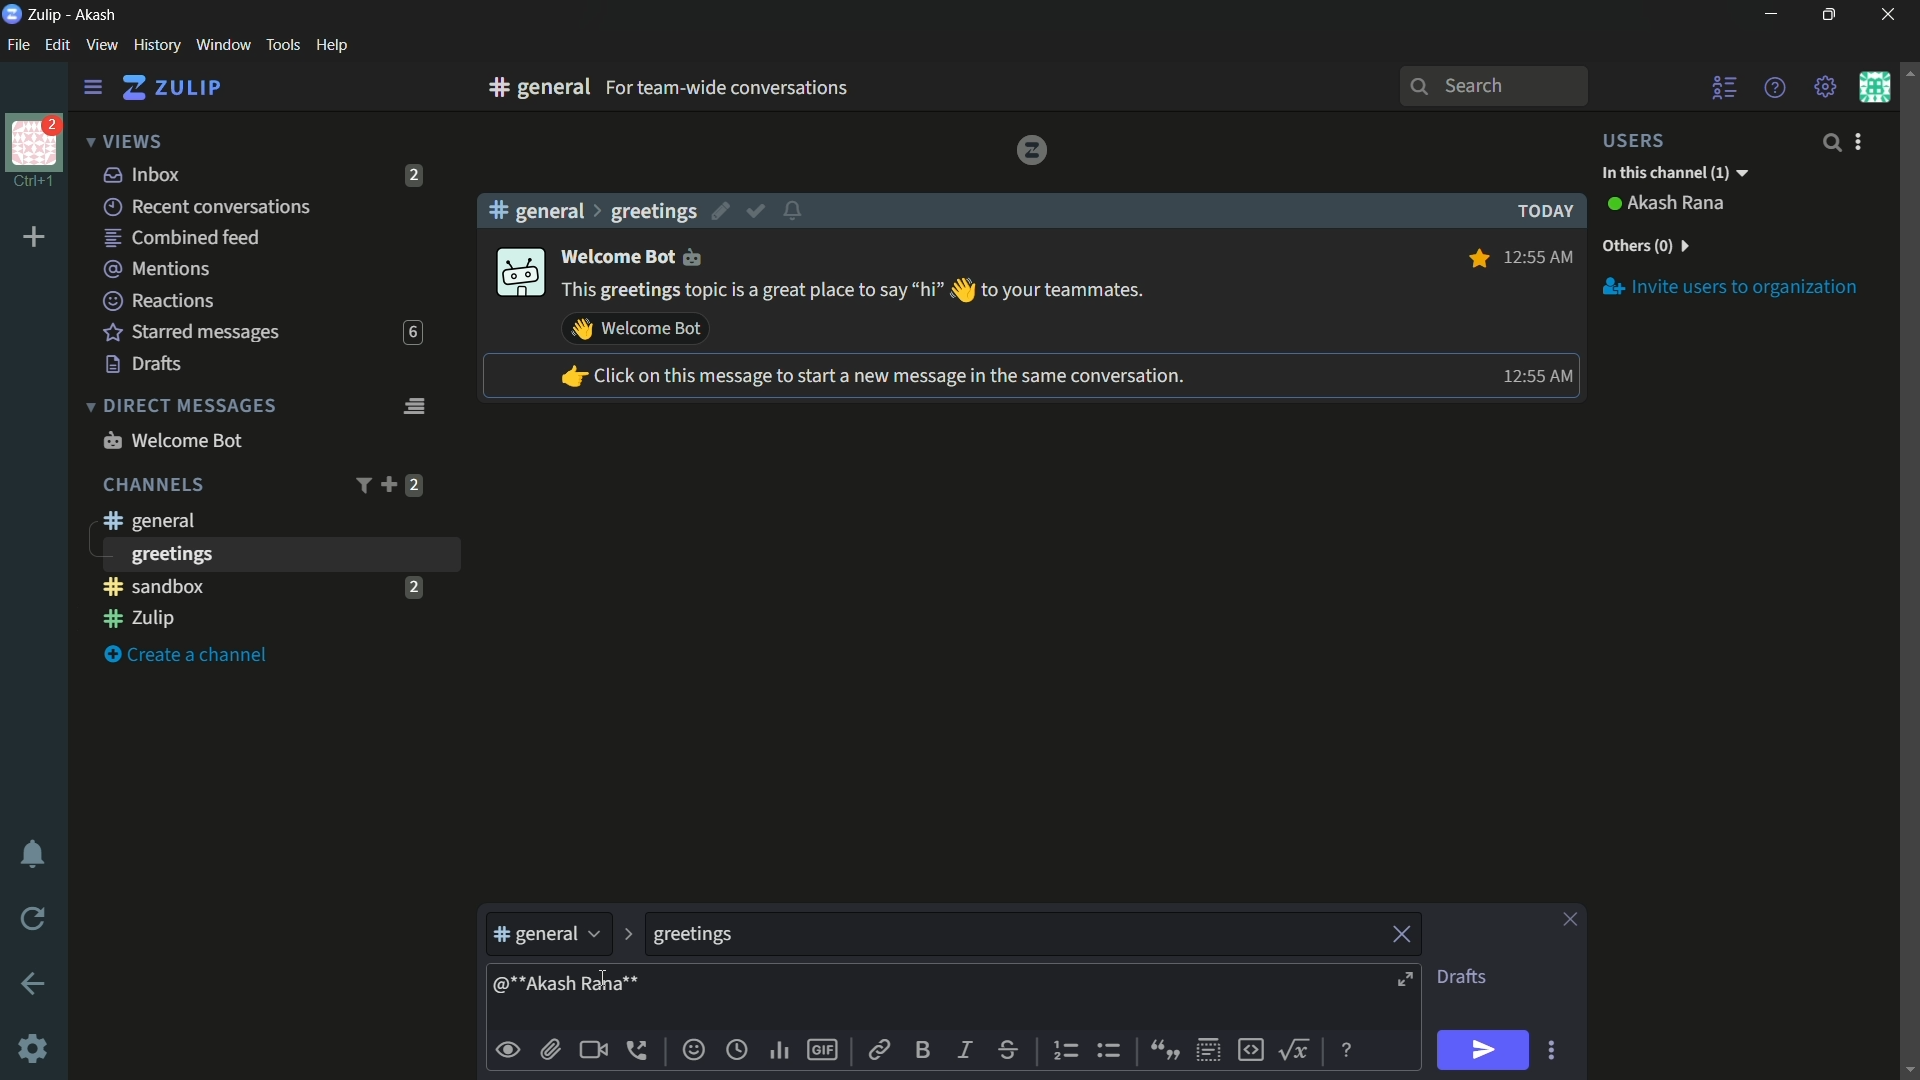 This screenshot has height=1080, width=1920. What do you see at coordinates (694, 1050) in the screenshot?
I see `add emoji` at bounding box center [694, 1050].